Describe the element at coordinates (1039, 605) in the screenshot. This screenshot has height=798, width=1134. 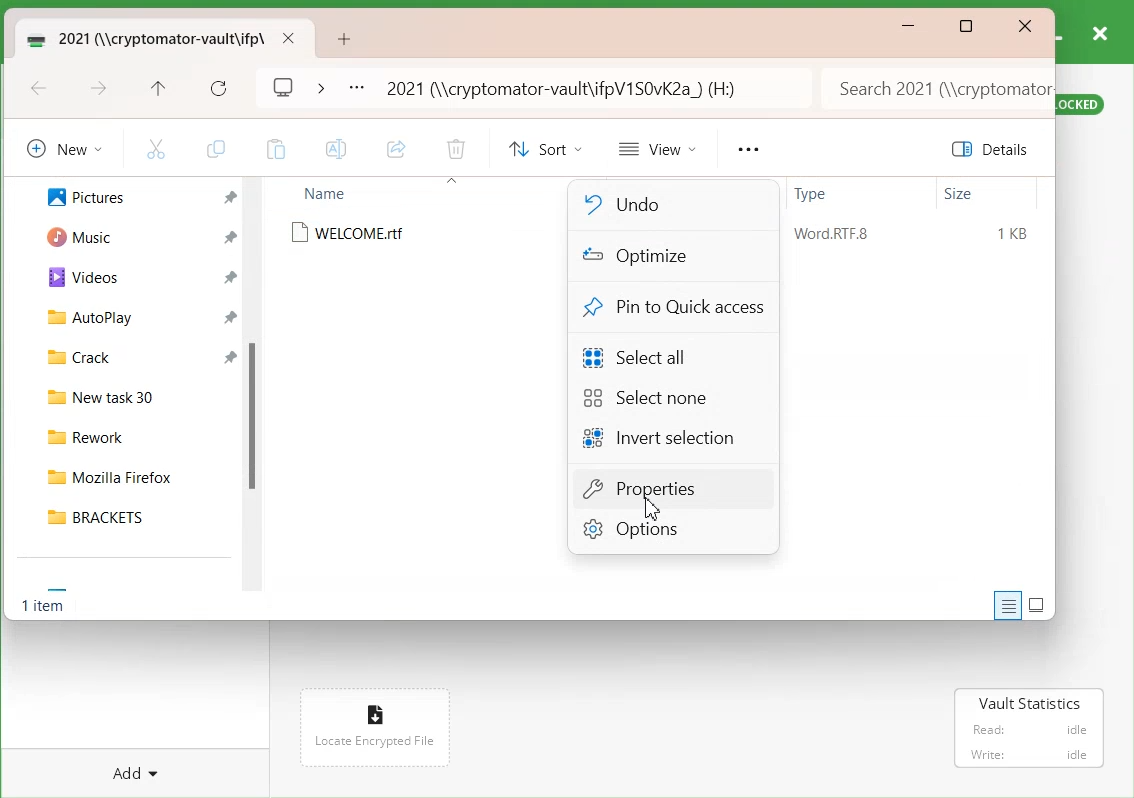
I see `Display item by using large thumbnail` at that location.